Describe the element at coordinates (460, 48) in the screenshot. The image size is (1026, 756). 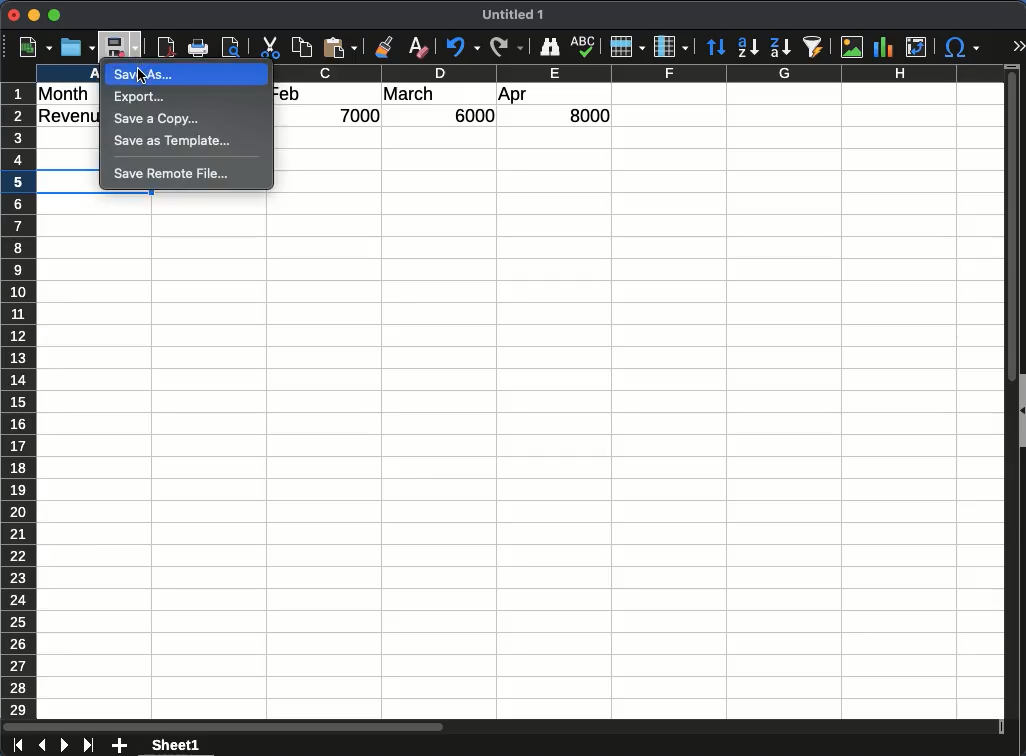
I see `undo` at that location.